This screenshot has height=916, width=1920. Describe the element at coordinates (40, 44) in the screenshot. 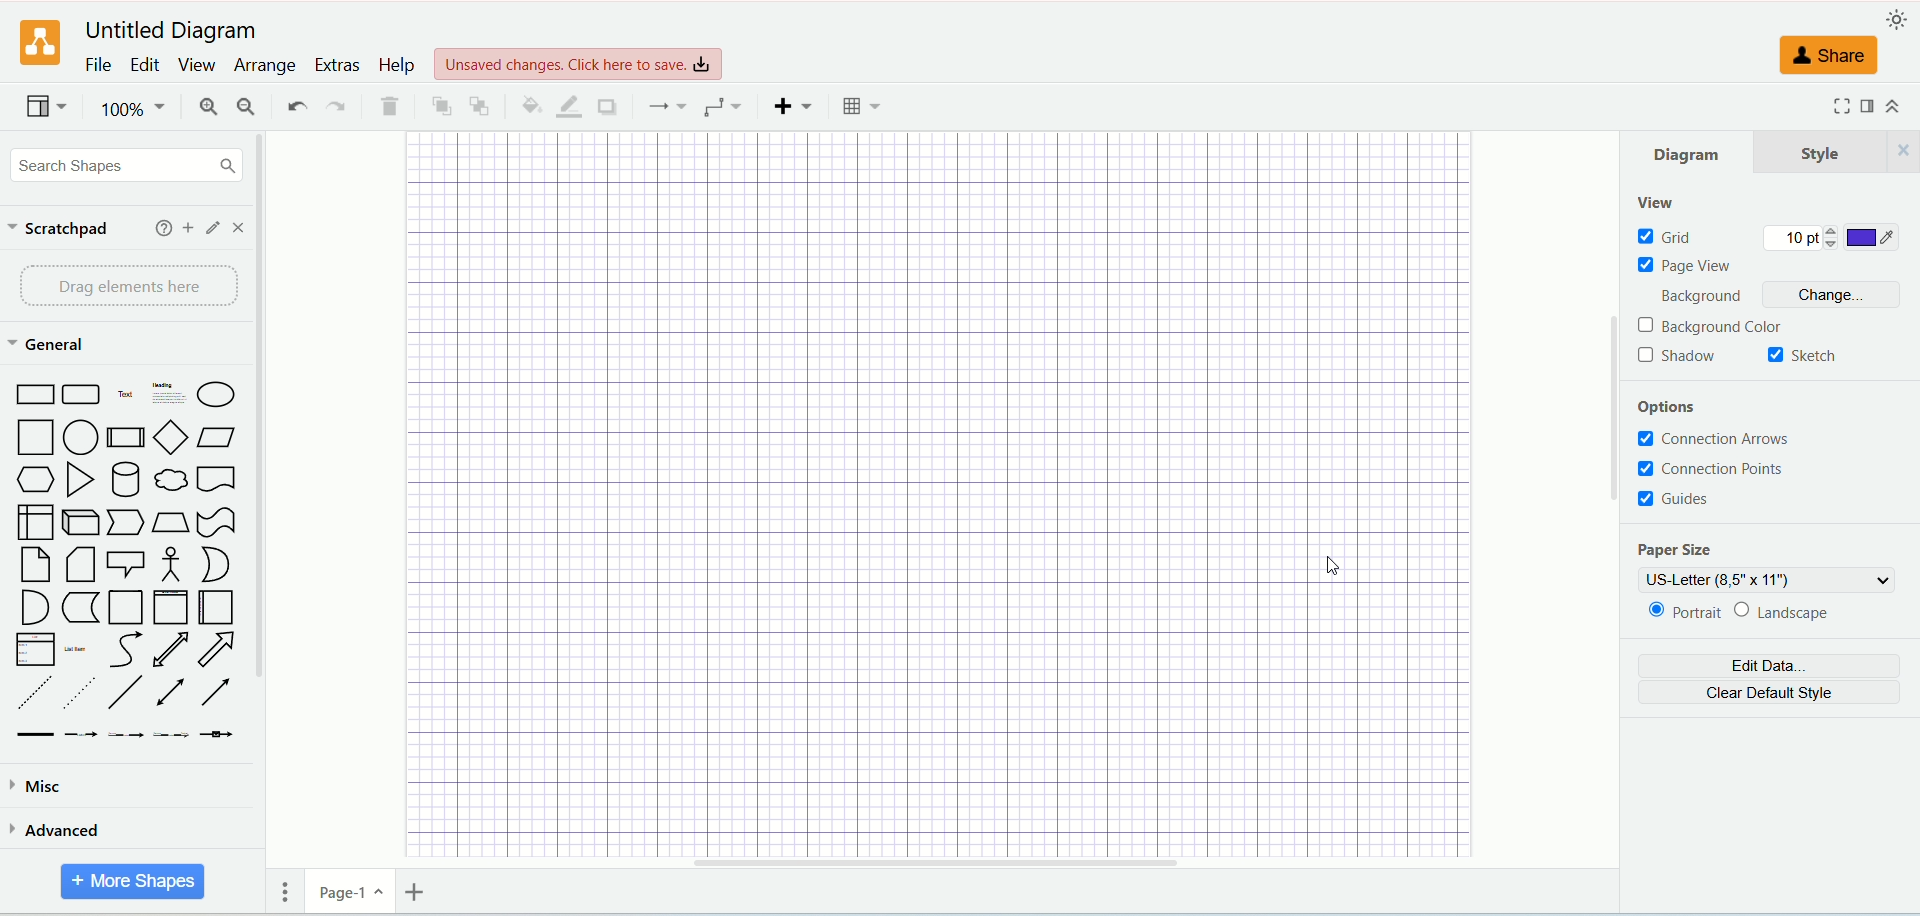

I see `logo` at that location.